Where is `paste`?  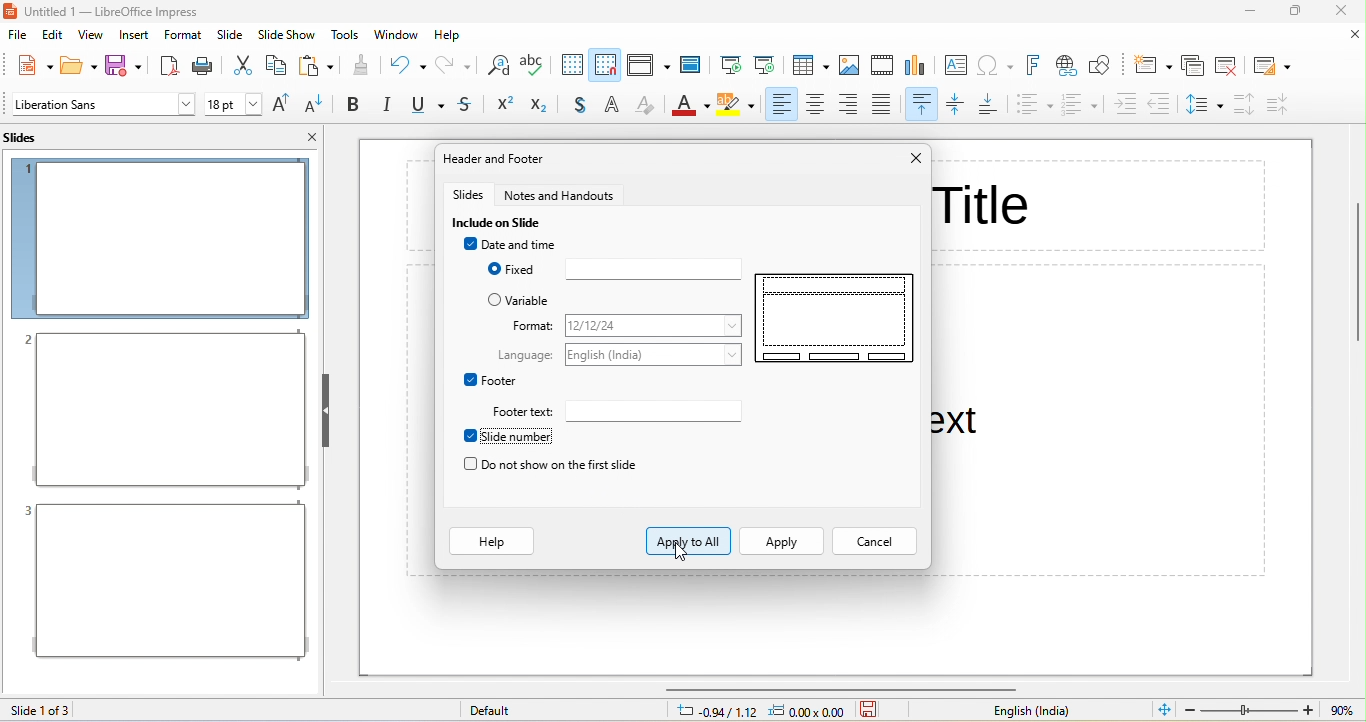
paste is located at coordinates (316, 65).